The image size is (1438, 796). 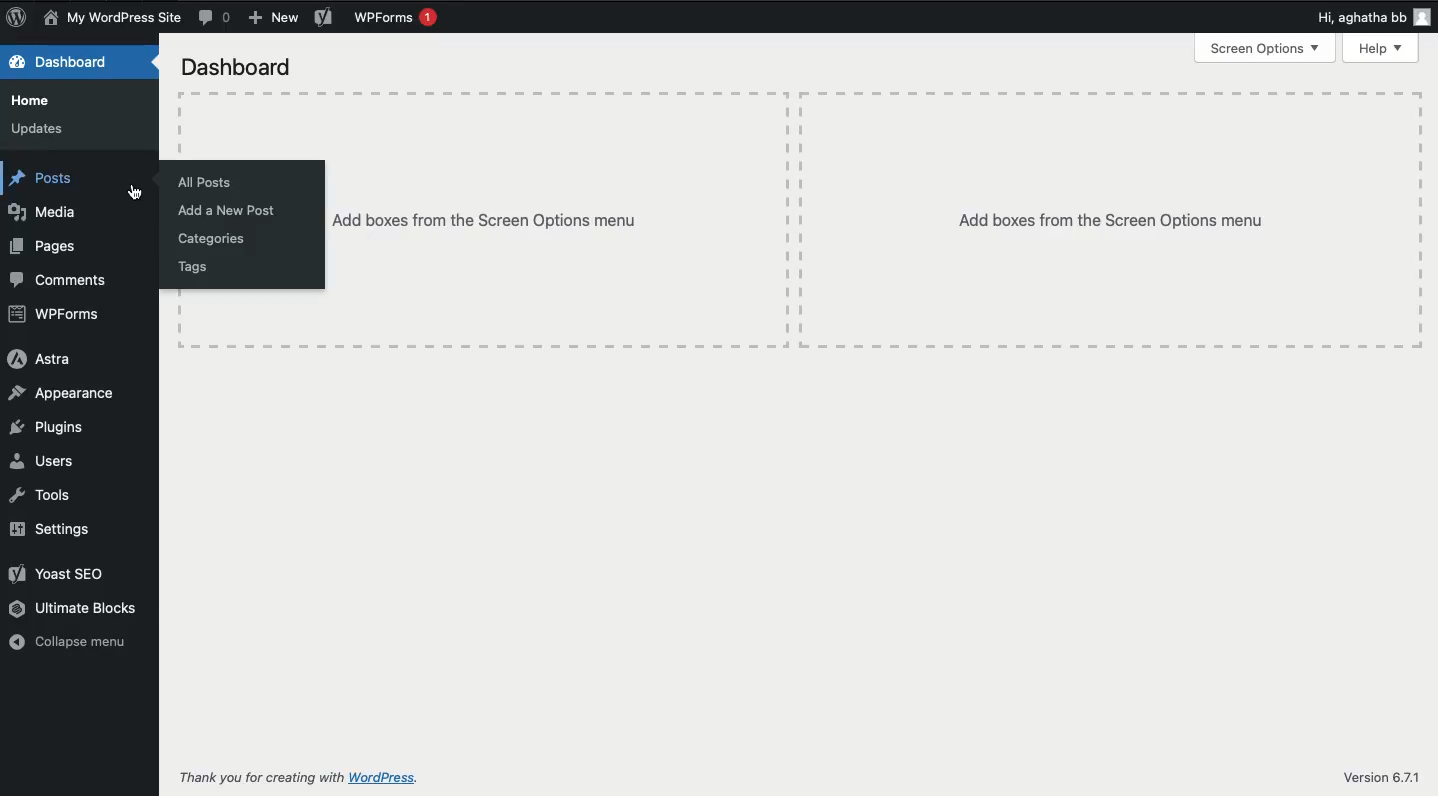 I want to click on Yoast, so click(x=59, y=572).